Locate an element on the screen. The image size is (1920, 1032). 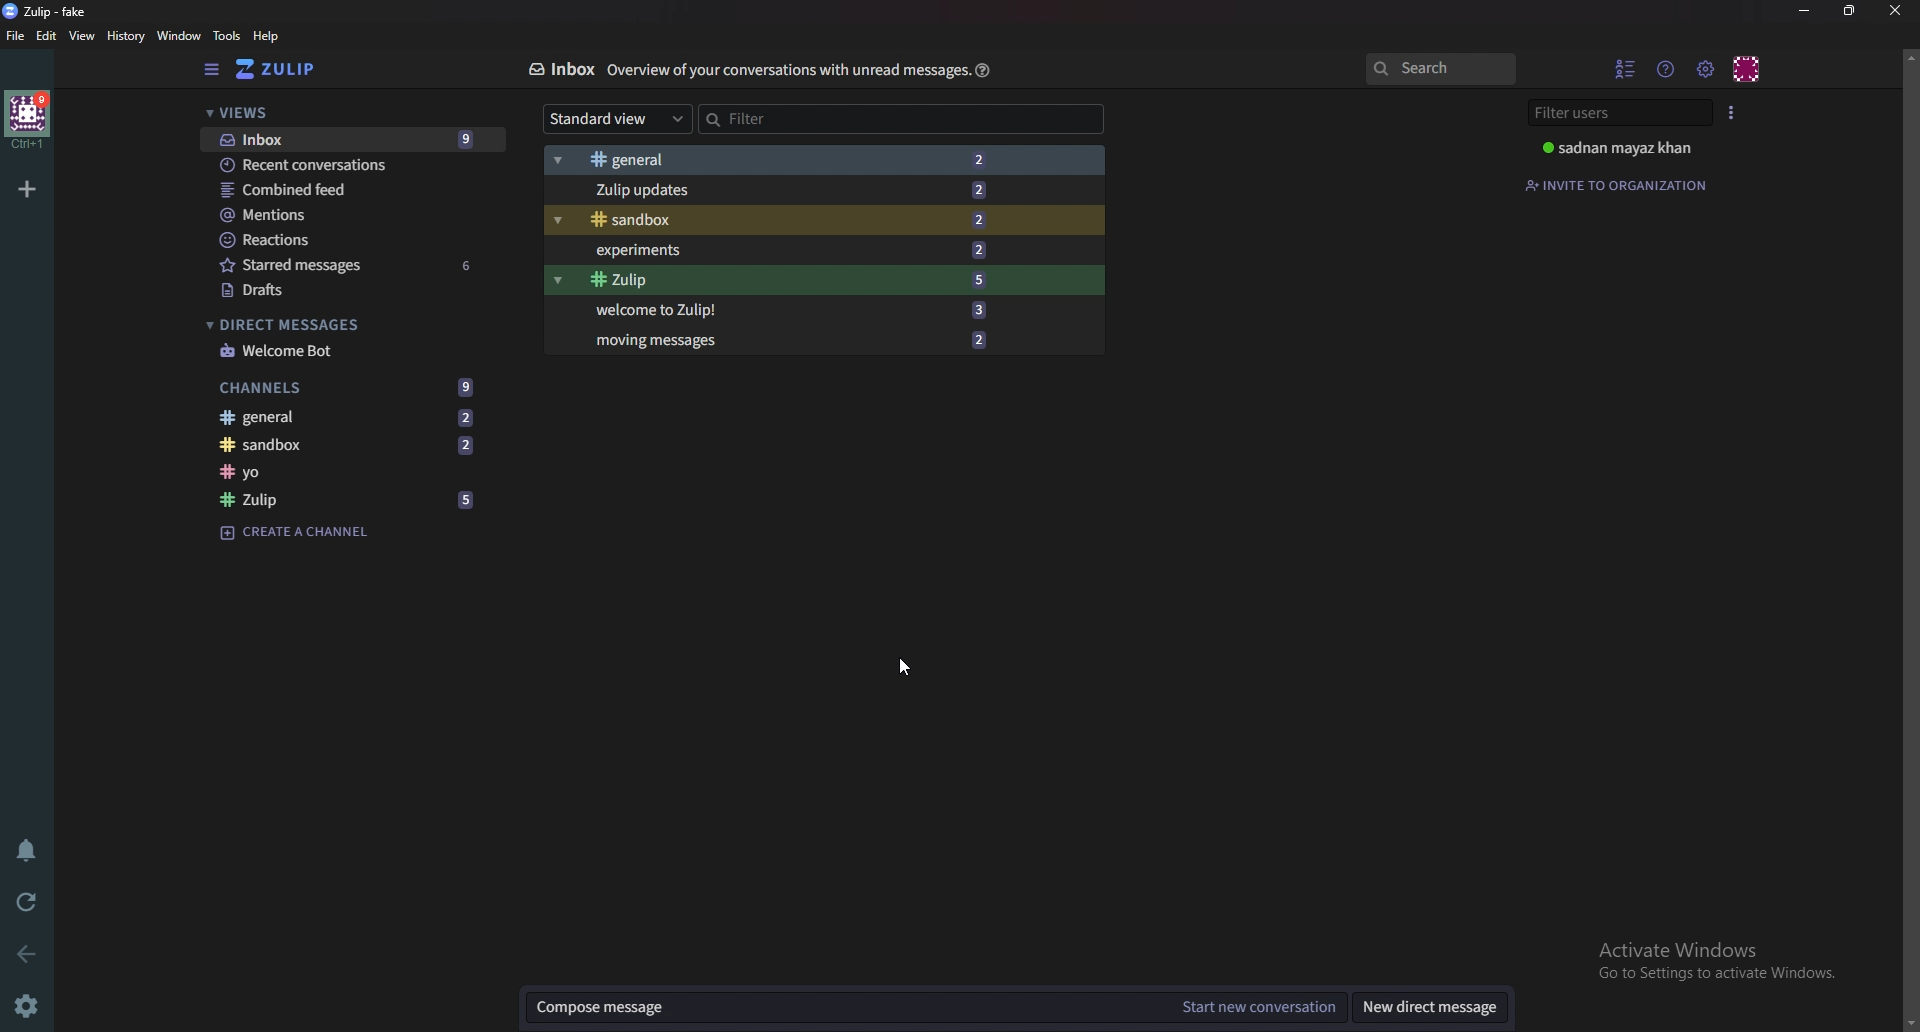
Cursor is located at coordinates (902, 667).